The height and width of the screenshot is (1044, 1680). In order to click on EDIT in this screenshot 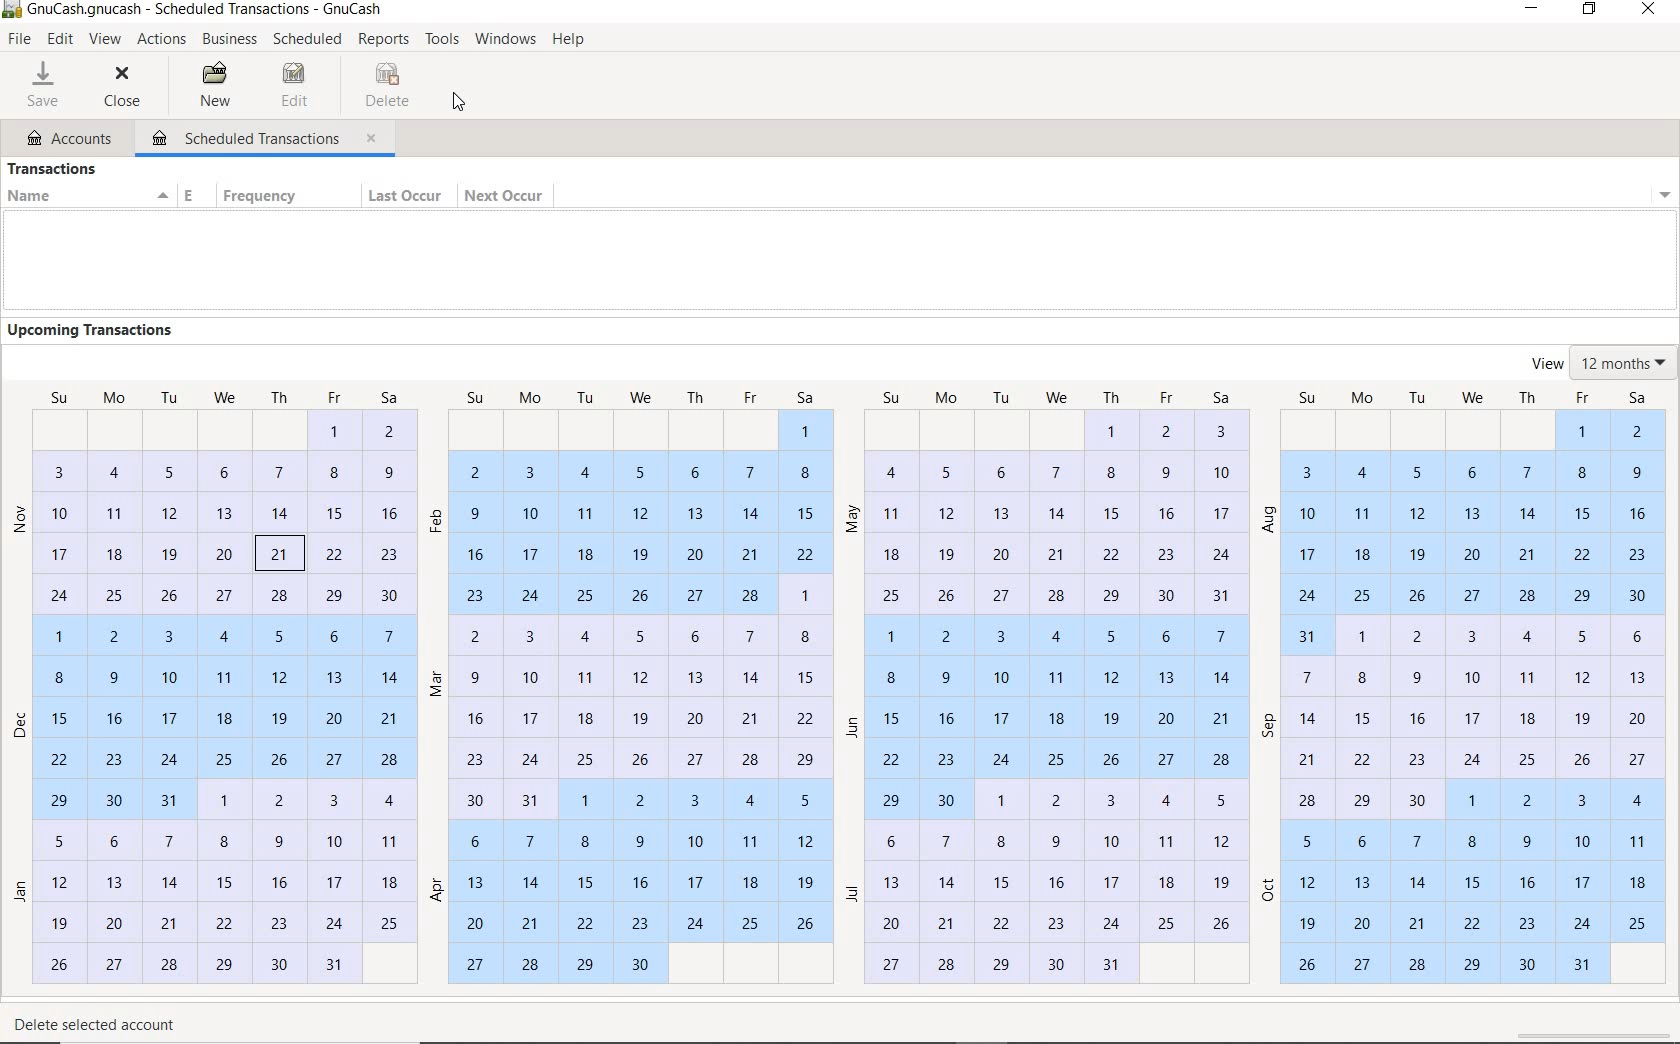, I will do `click(61, 40)`.